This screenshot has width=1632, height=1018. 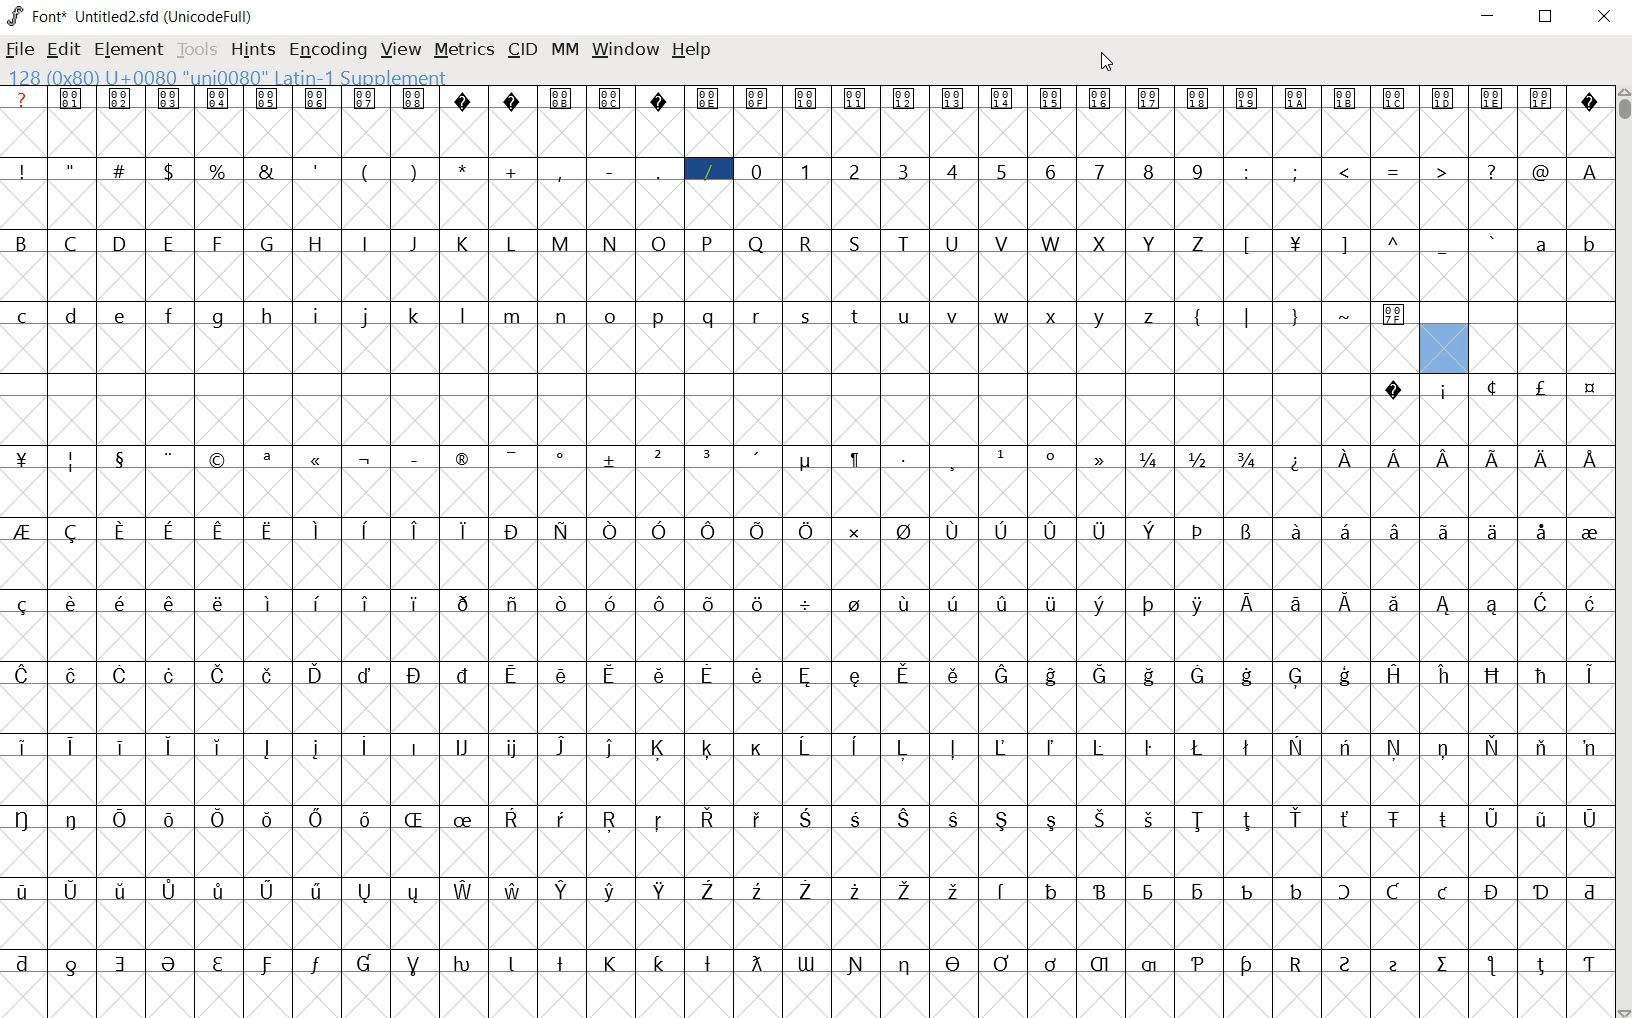 I want to click on glyph, so click(x=1050, y=532).